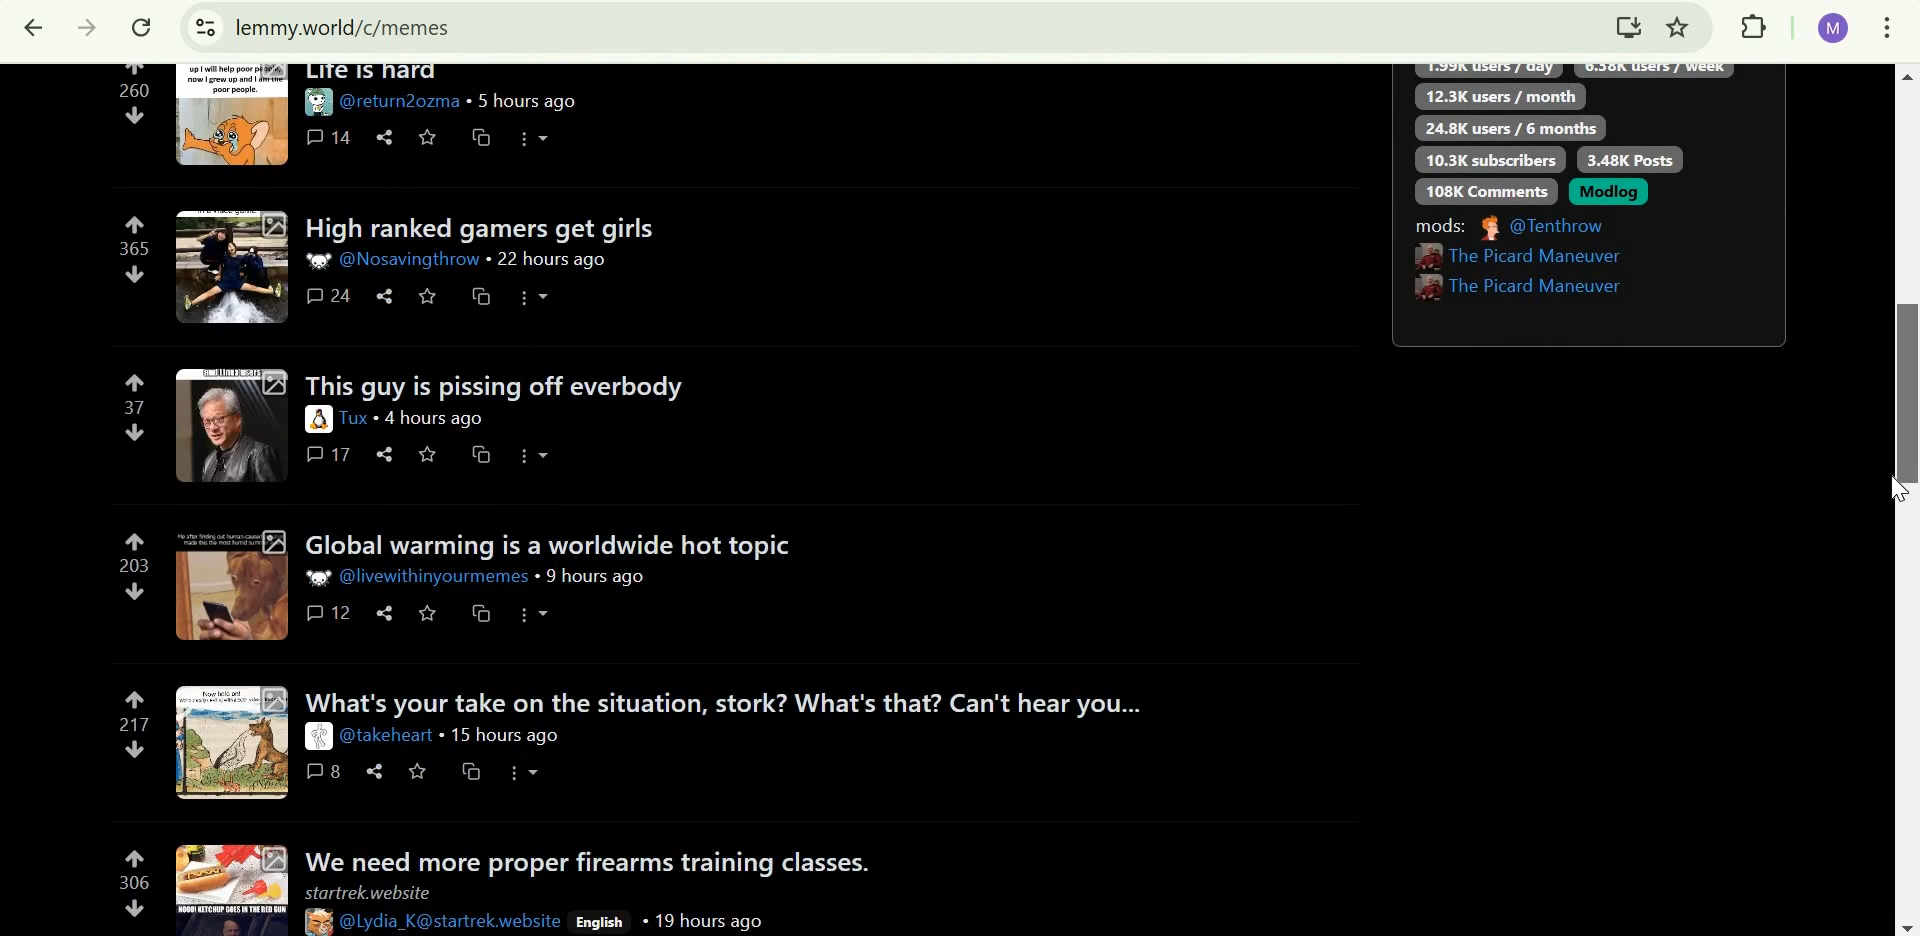 Image resolution: width=1920 pixels, height=936 pixels. Describe the element at coordinates (330, 612) in the screenshot. I see `12 comments` at that location.